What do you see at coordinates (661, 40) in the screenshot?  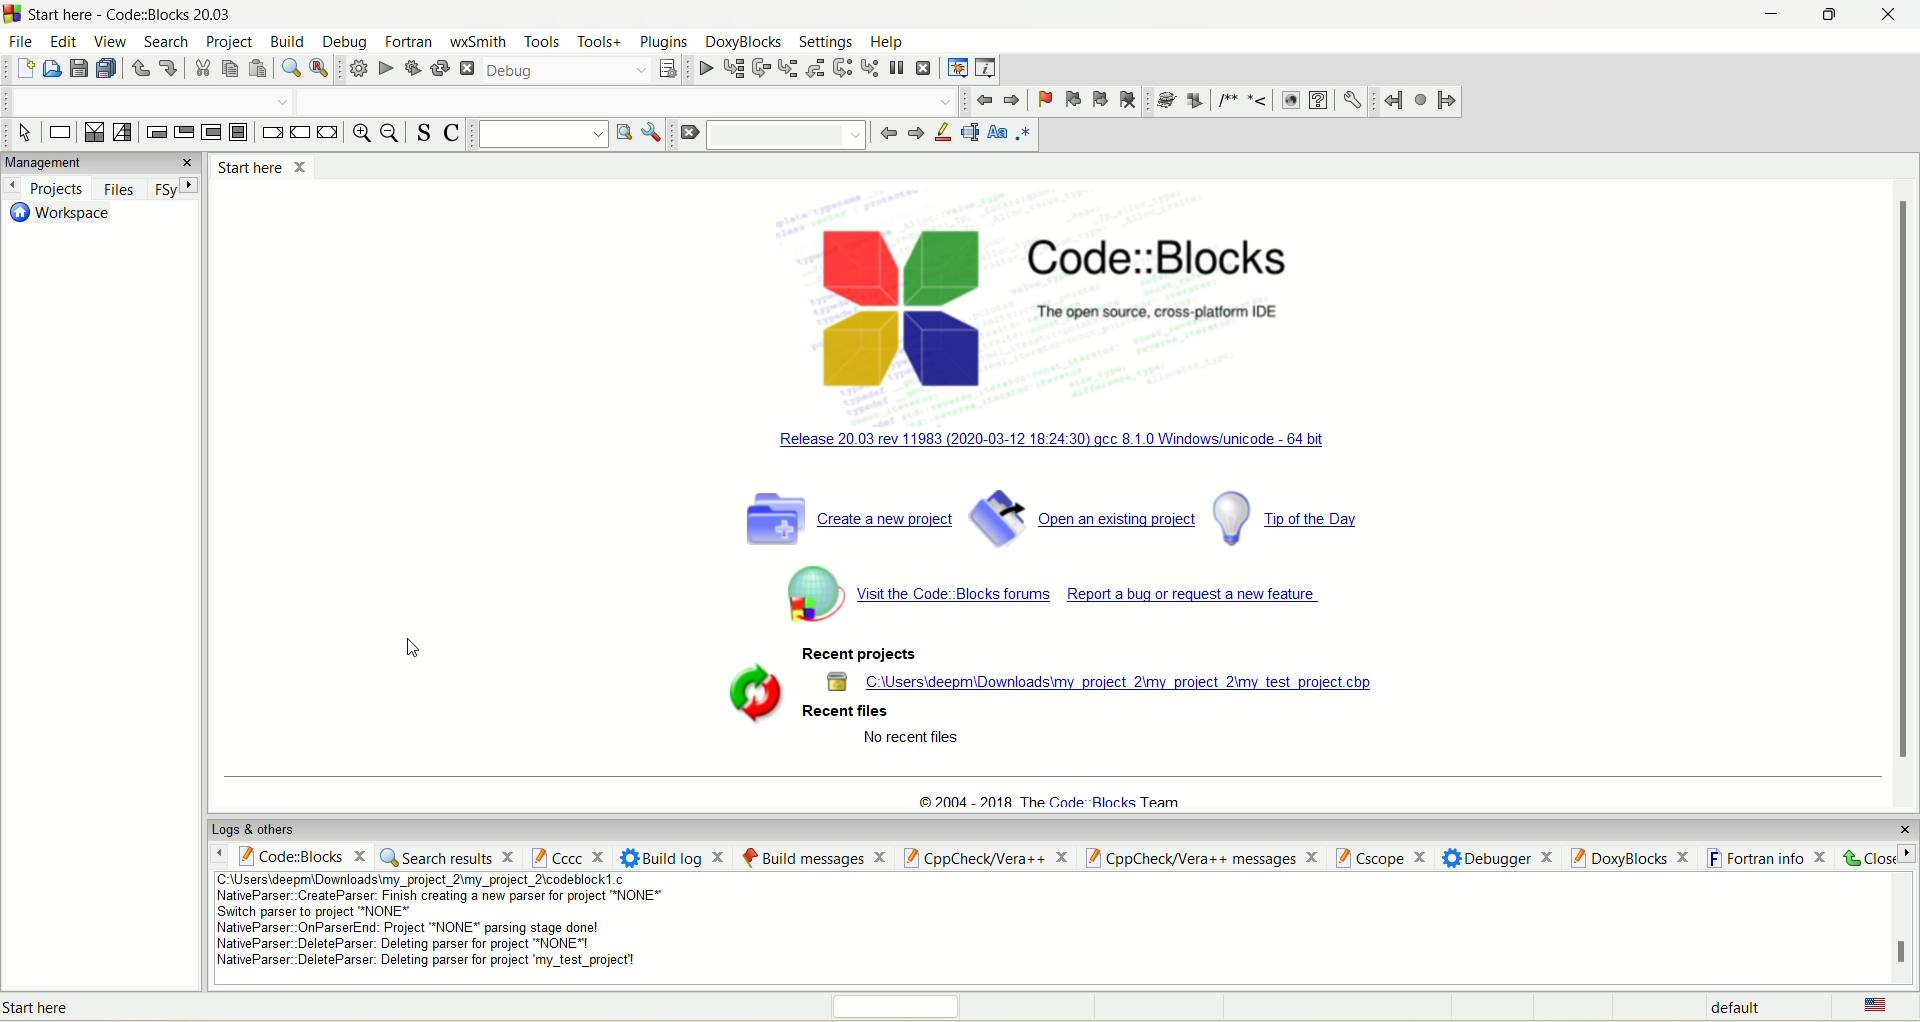 I see `plugins` at bounding box center [661, 40].